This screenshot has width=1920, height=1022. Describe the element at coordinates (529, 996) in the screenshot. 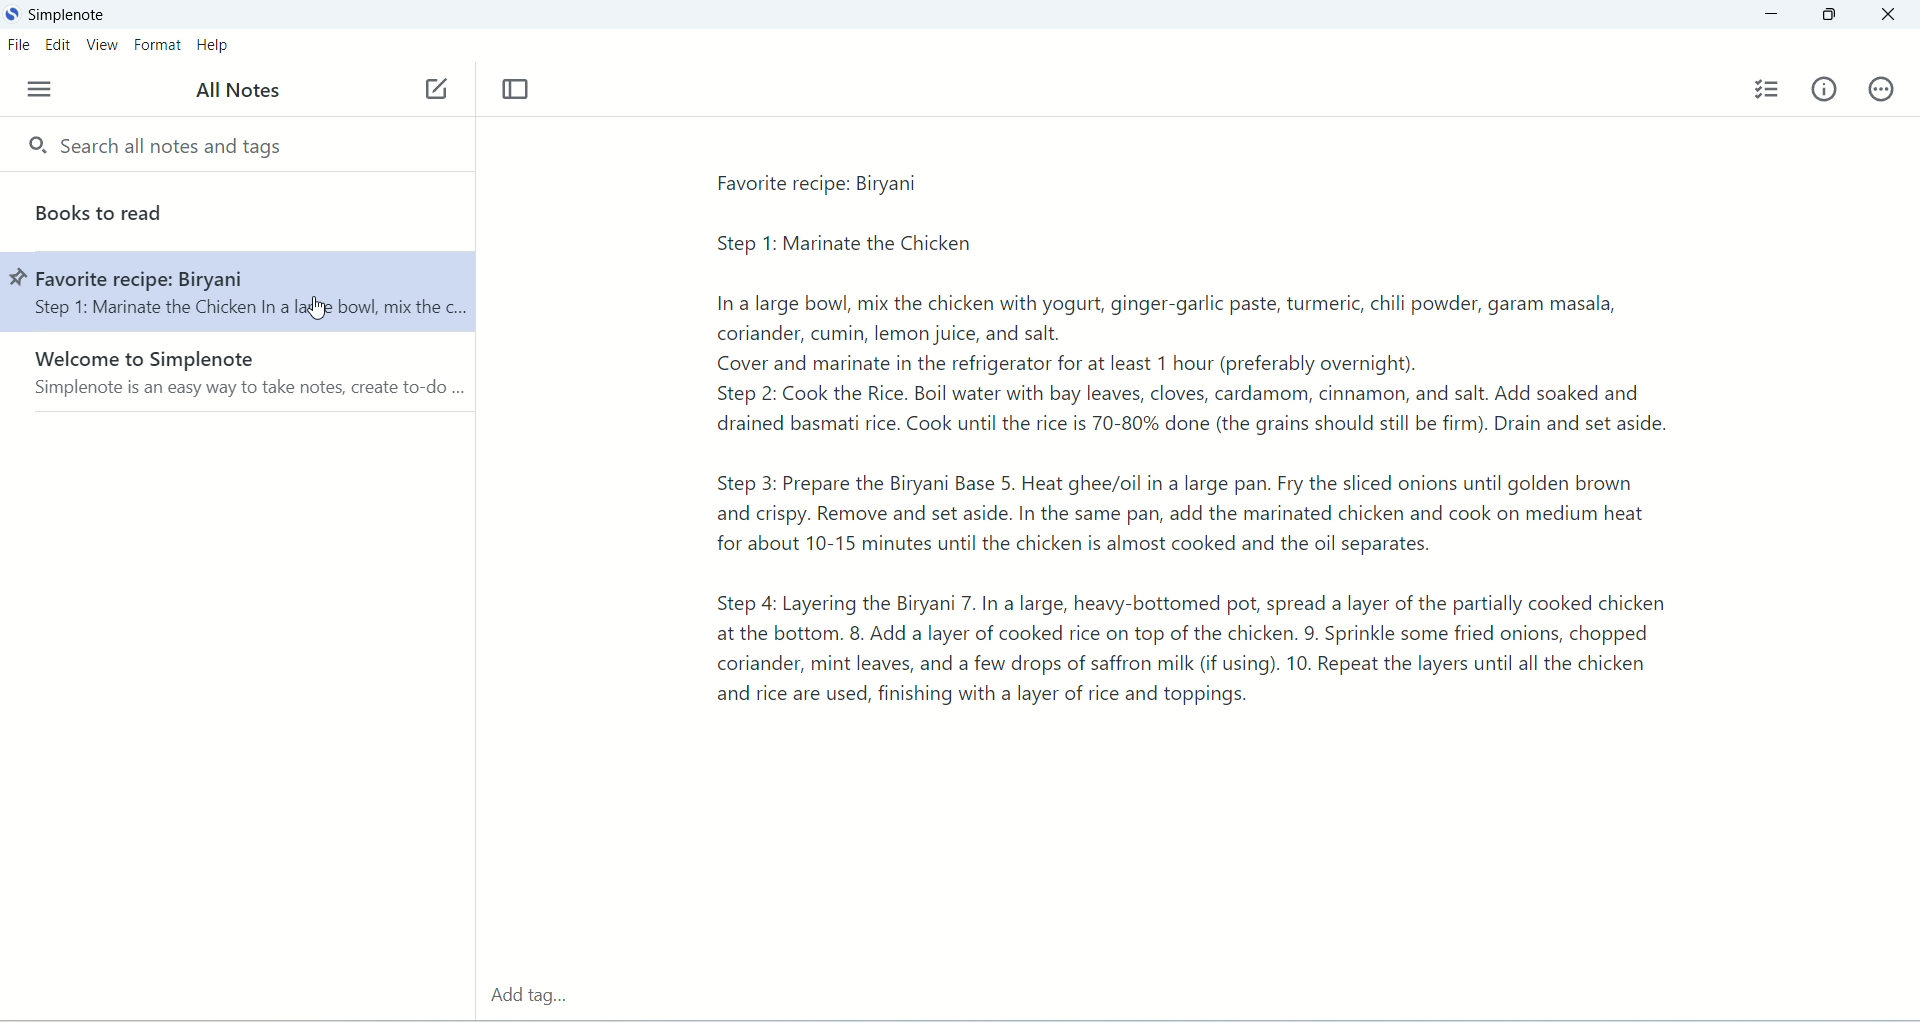

I see `add tags` at that location.